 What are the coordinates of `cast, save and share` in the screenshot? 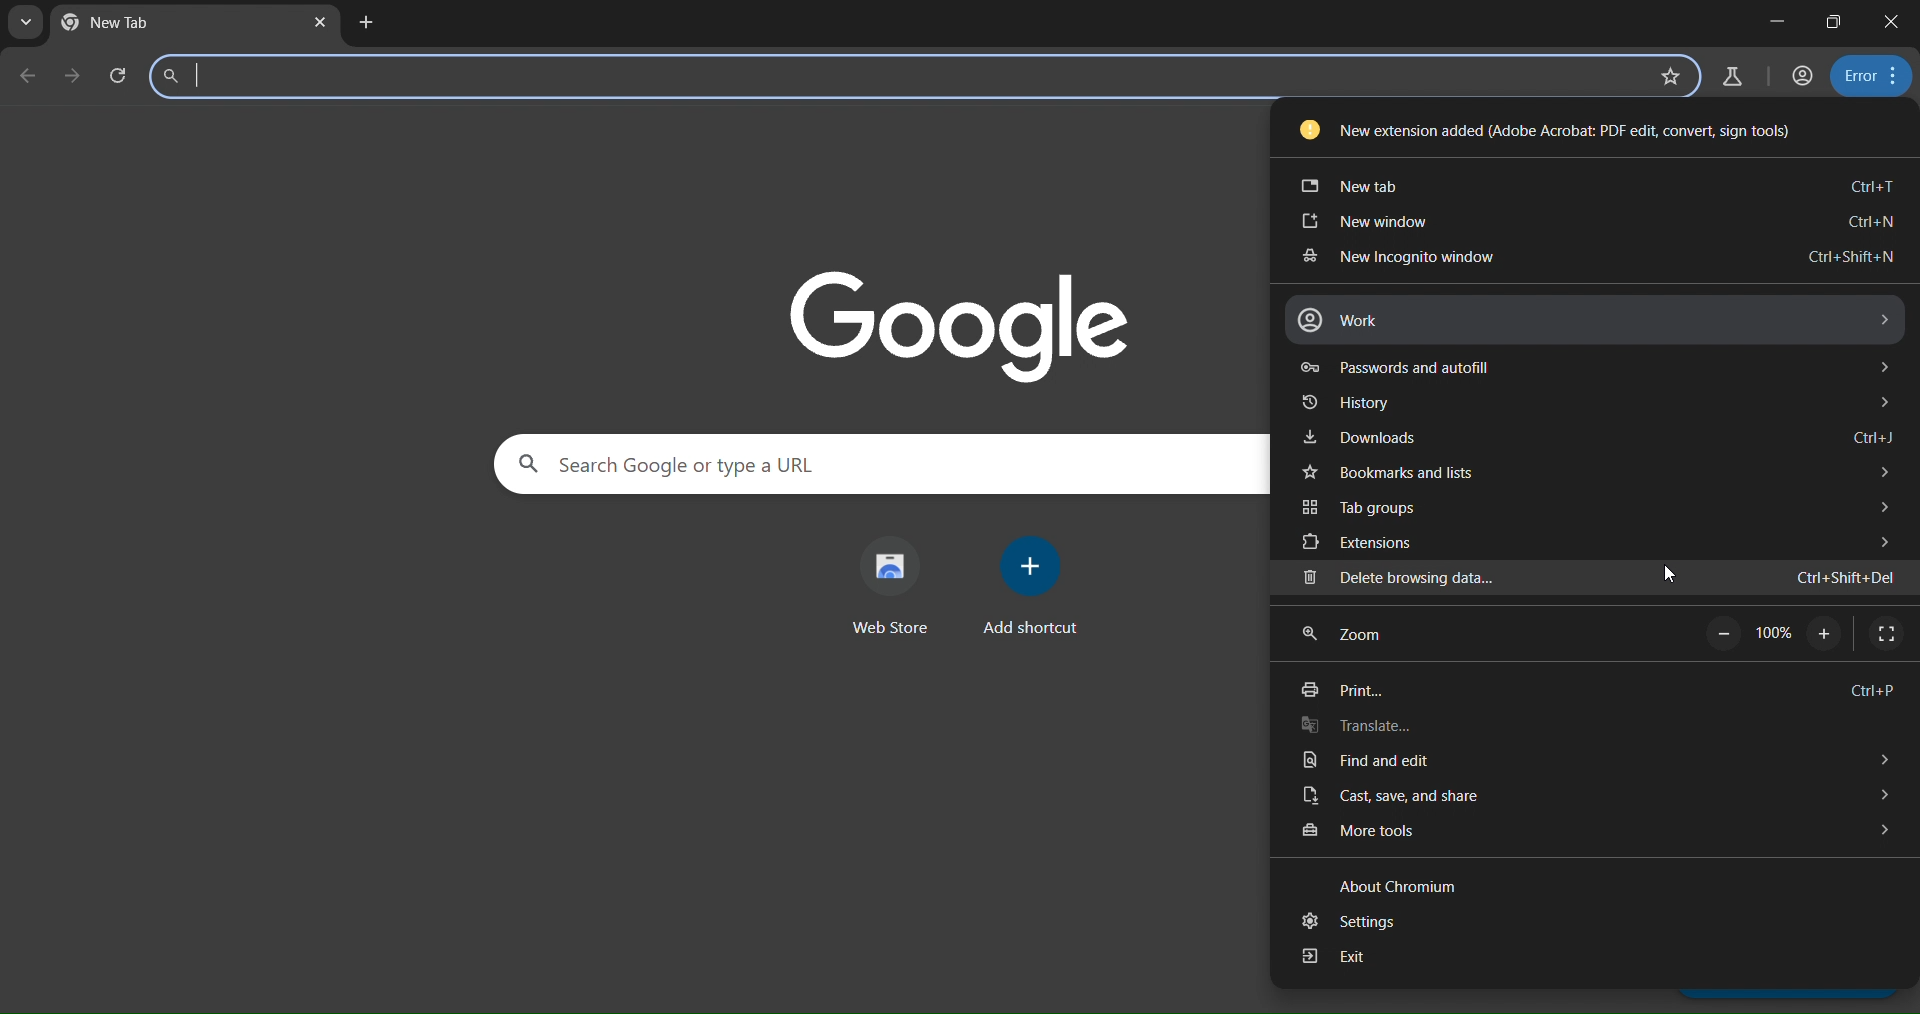 It's located at (1586, 797).